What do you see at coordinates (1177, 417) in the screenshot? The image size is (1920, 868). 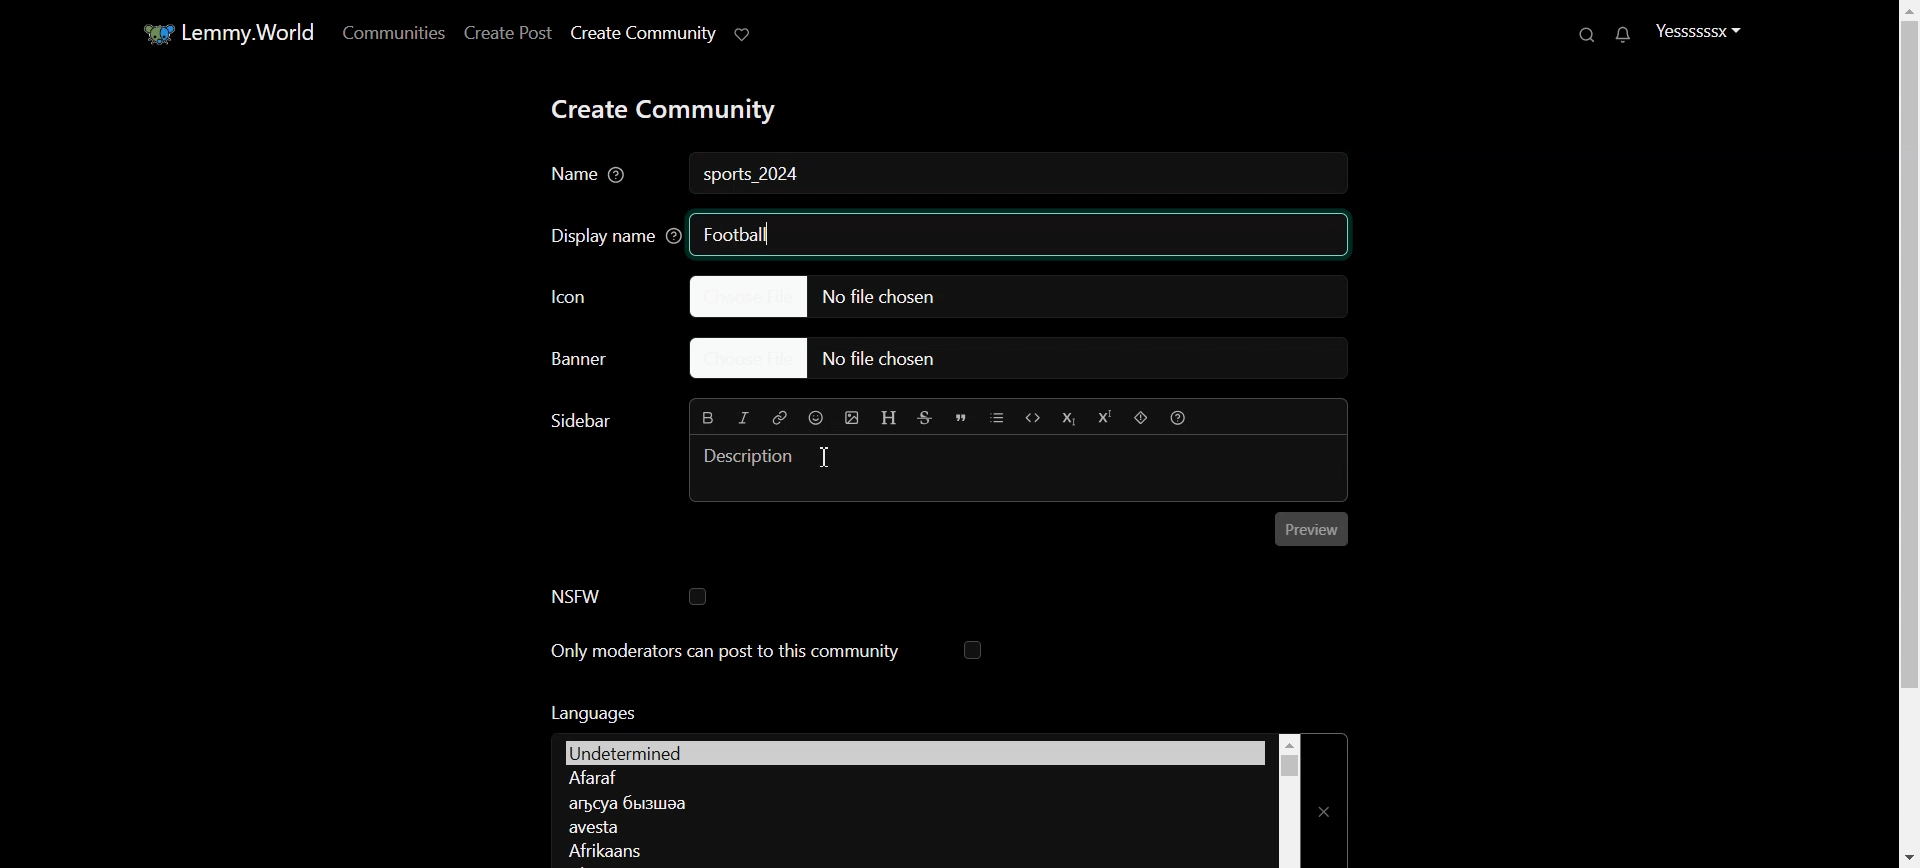 I see `Formatting Help` at bounding box center [1177, 417].